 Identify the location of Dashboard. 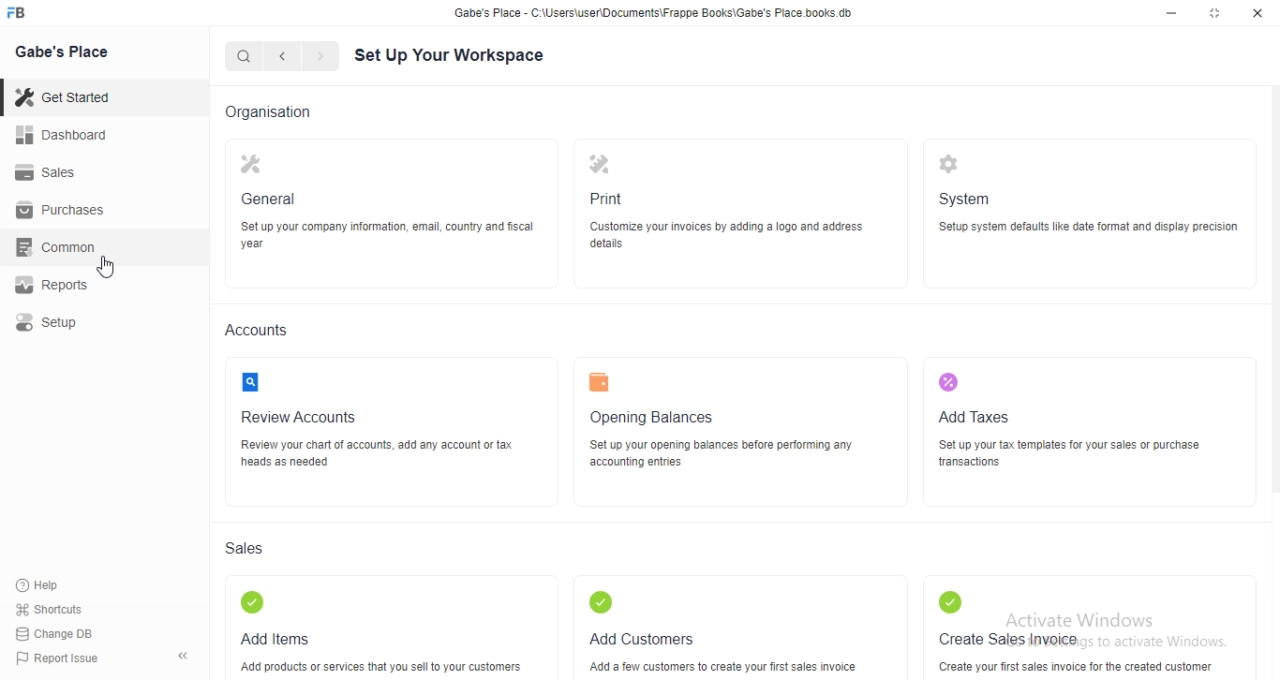
(66, 134).